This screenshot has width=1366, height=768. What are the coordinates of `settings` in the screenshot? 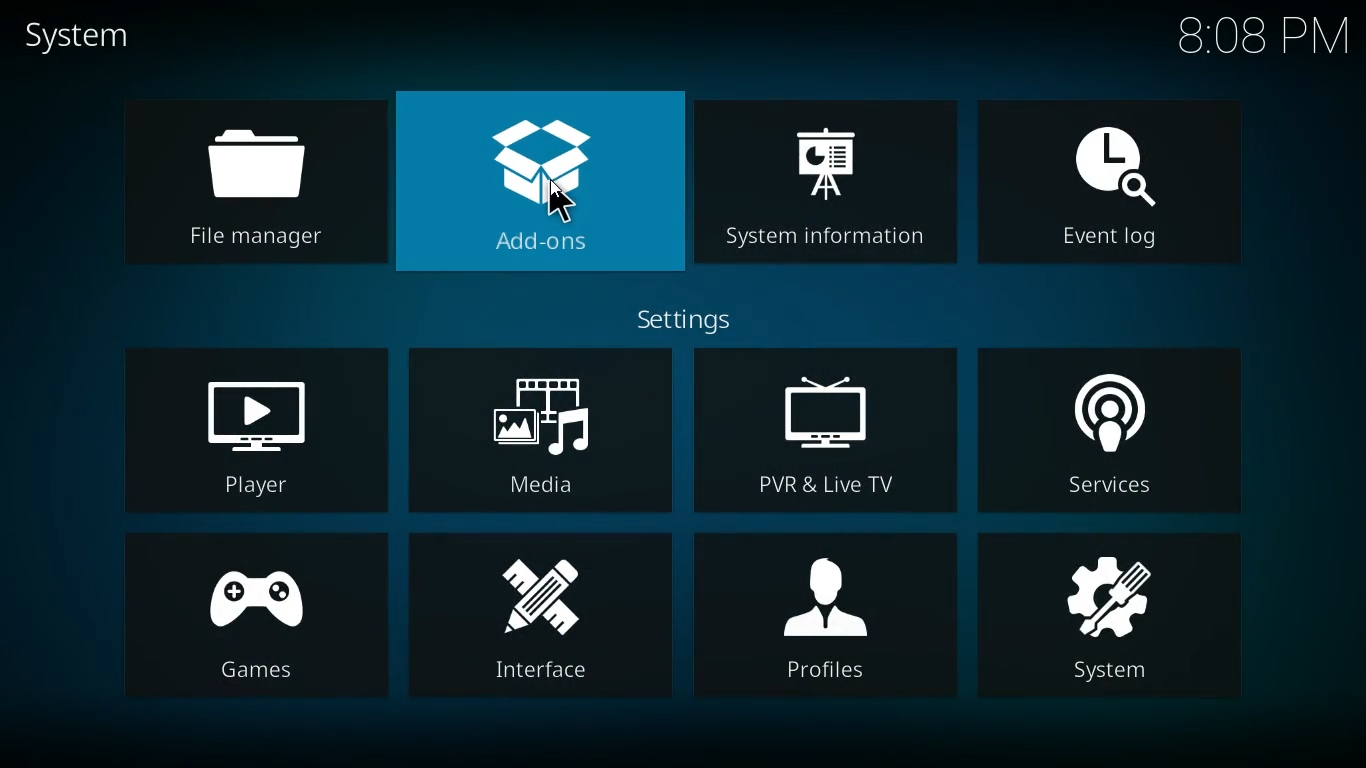 It's located at (686, 318).